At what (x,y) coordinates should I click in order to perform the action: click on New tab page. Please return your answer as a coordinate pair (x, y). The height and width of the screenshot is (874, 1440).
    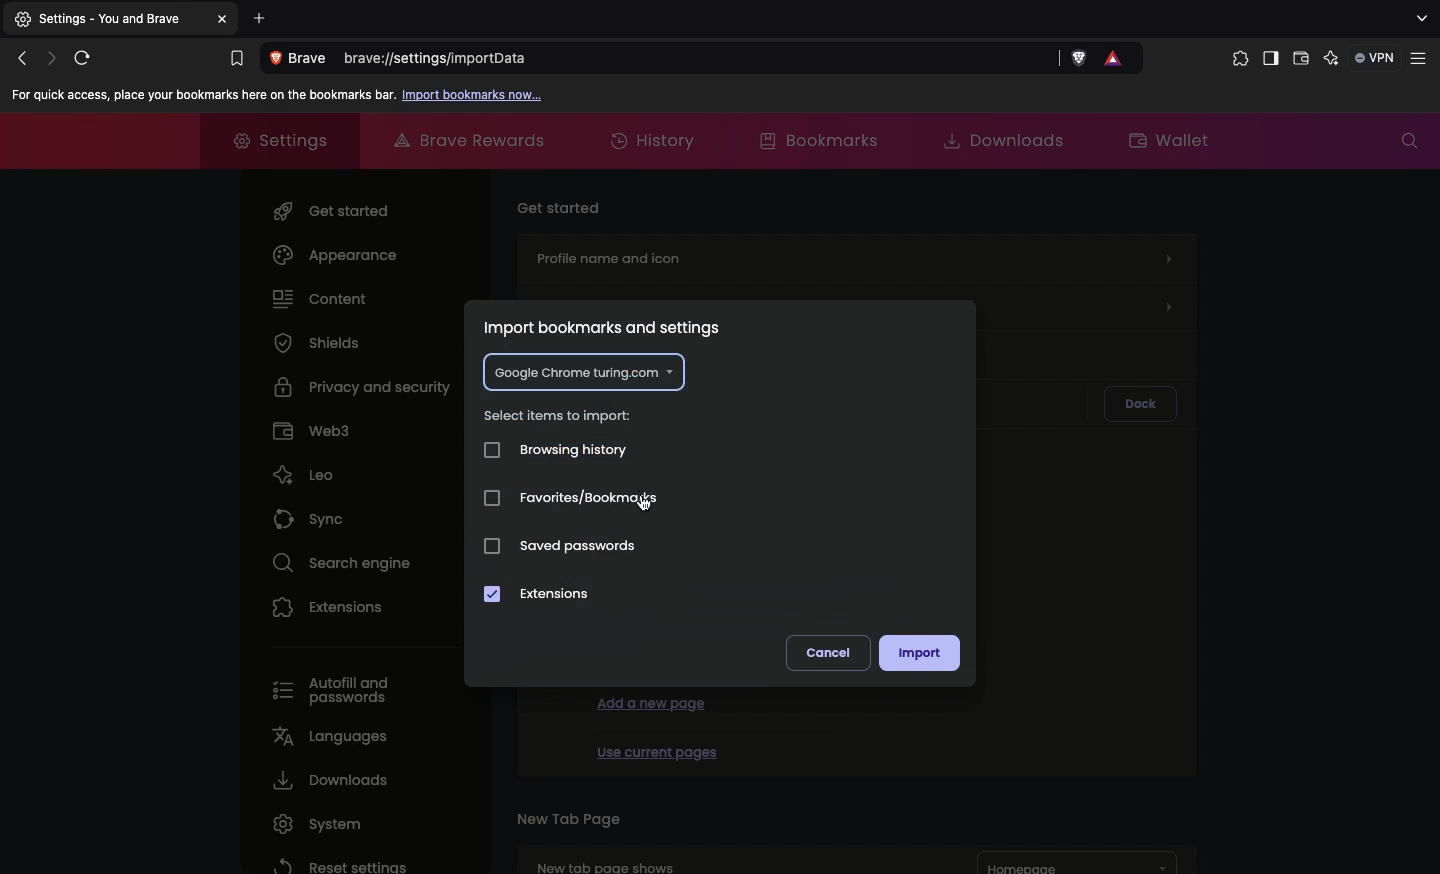
    Looking at the image, I should click on (568, 817).